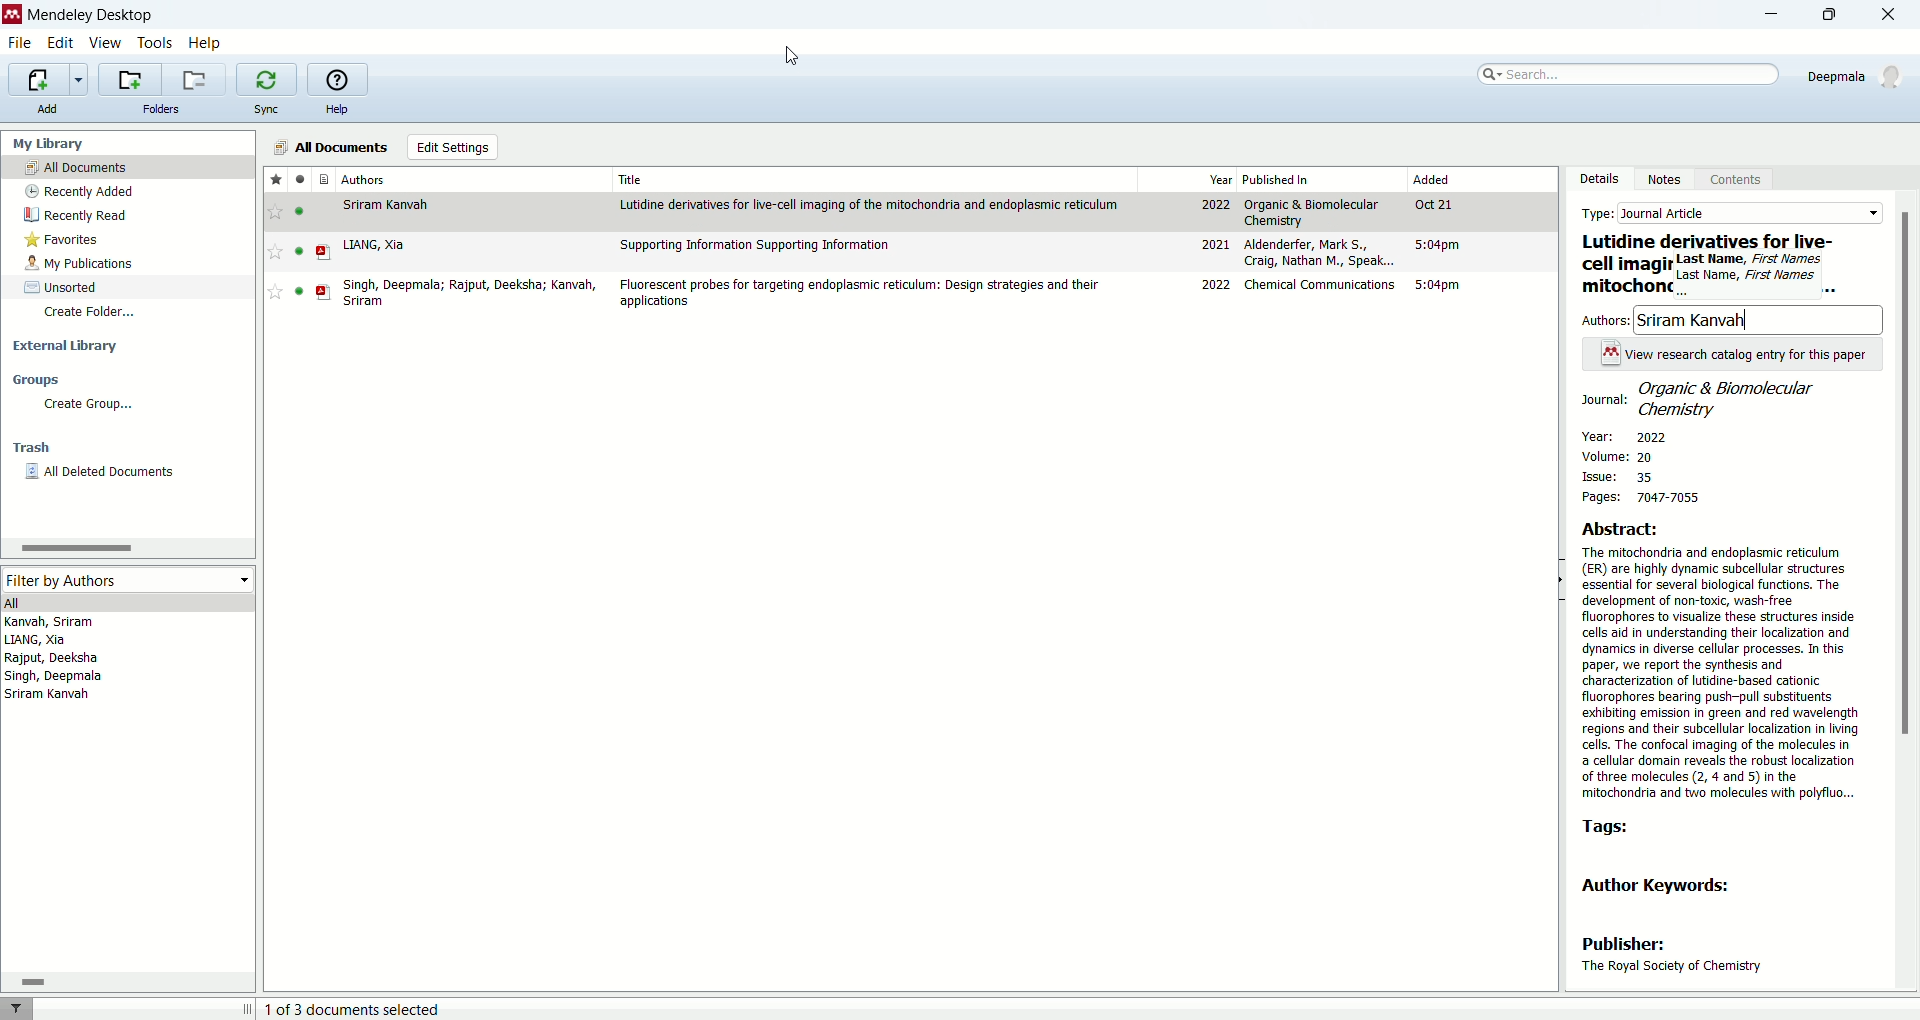 Image resolution: width=1920 pixels, height=1020 pixels. Describe the element at coordinates (304, 211) in the screenshot. I see `read/unread` at that location.